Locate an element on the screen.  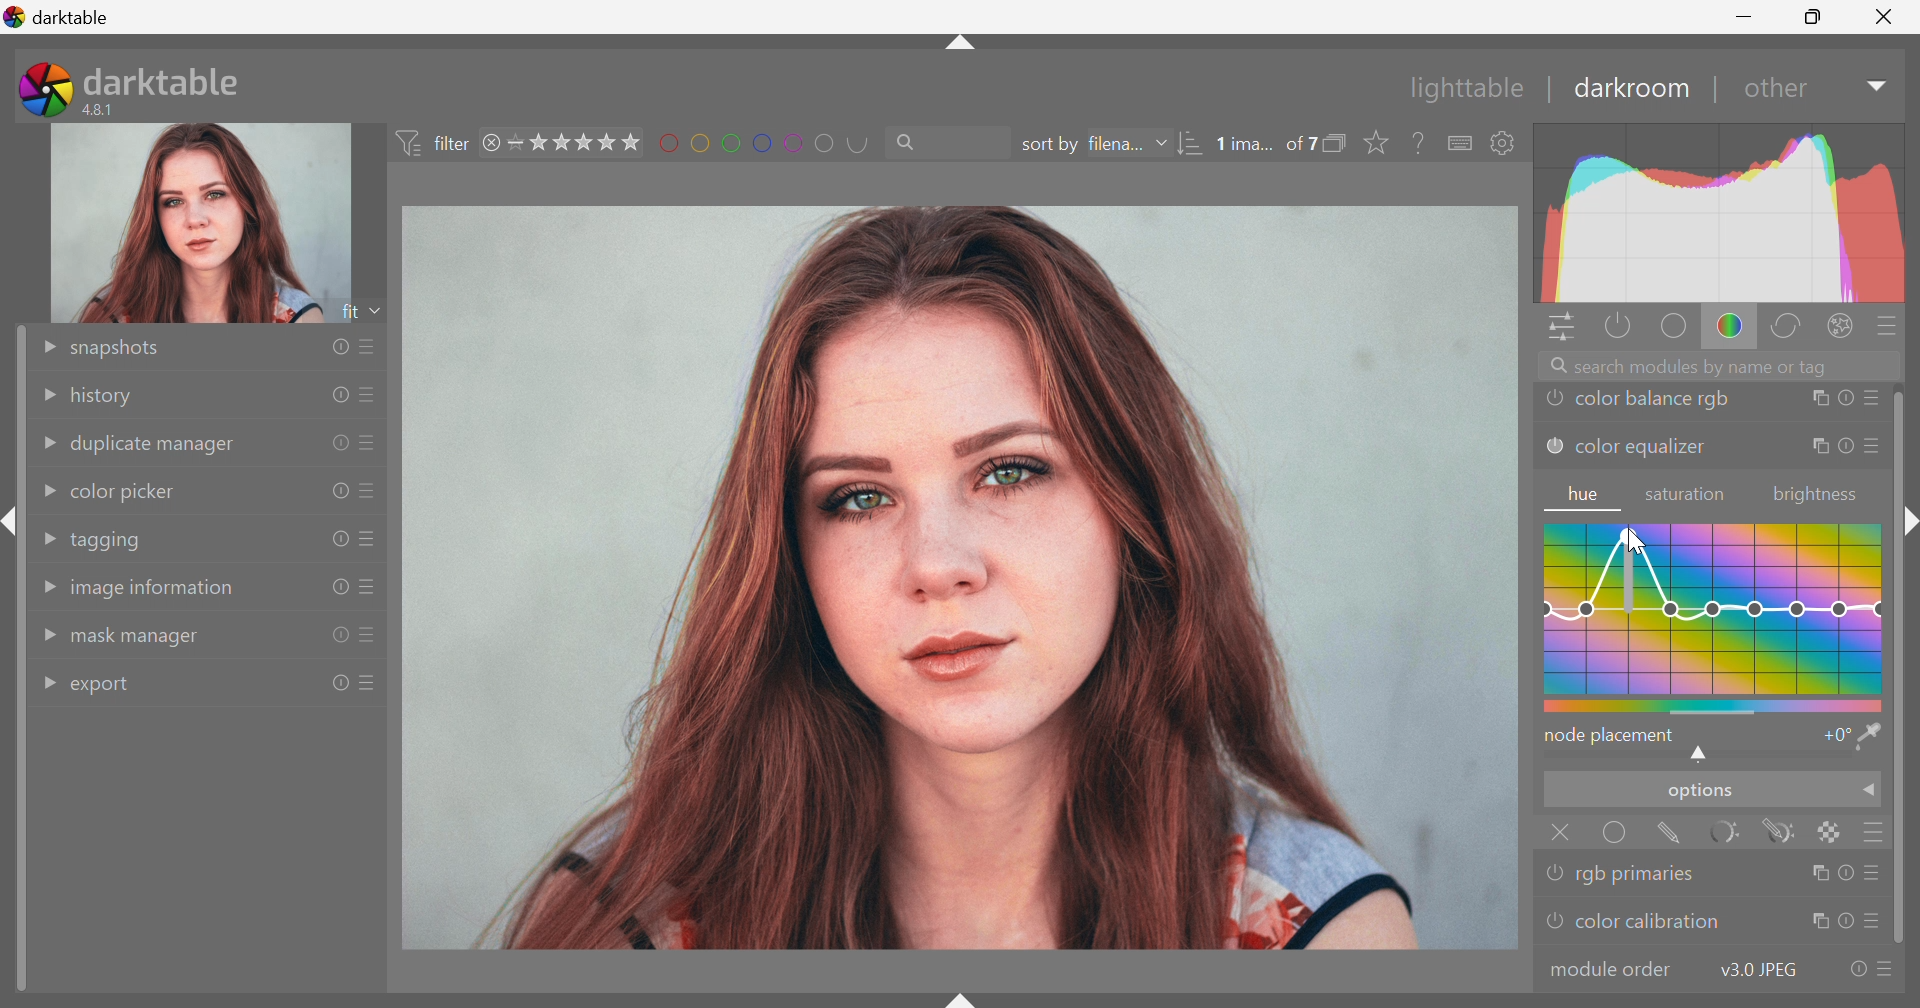
uniformly is located at coordinates (1616, 835).